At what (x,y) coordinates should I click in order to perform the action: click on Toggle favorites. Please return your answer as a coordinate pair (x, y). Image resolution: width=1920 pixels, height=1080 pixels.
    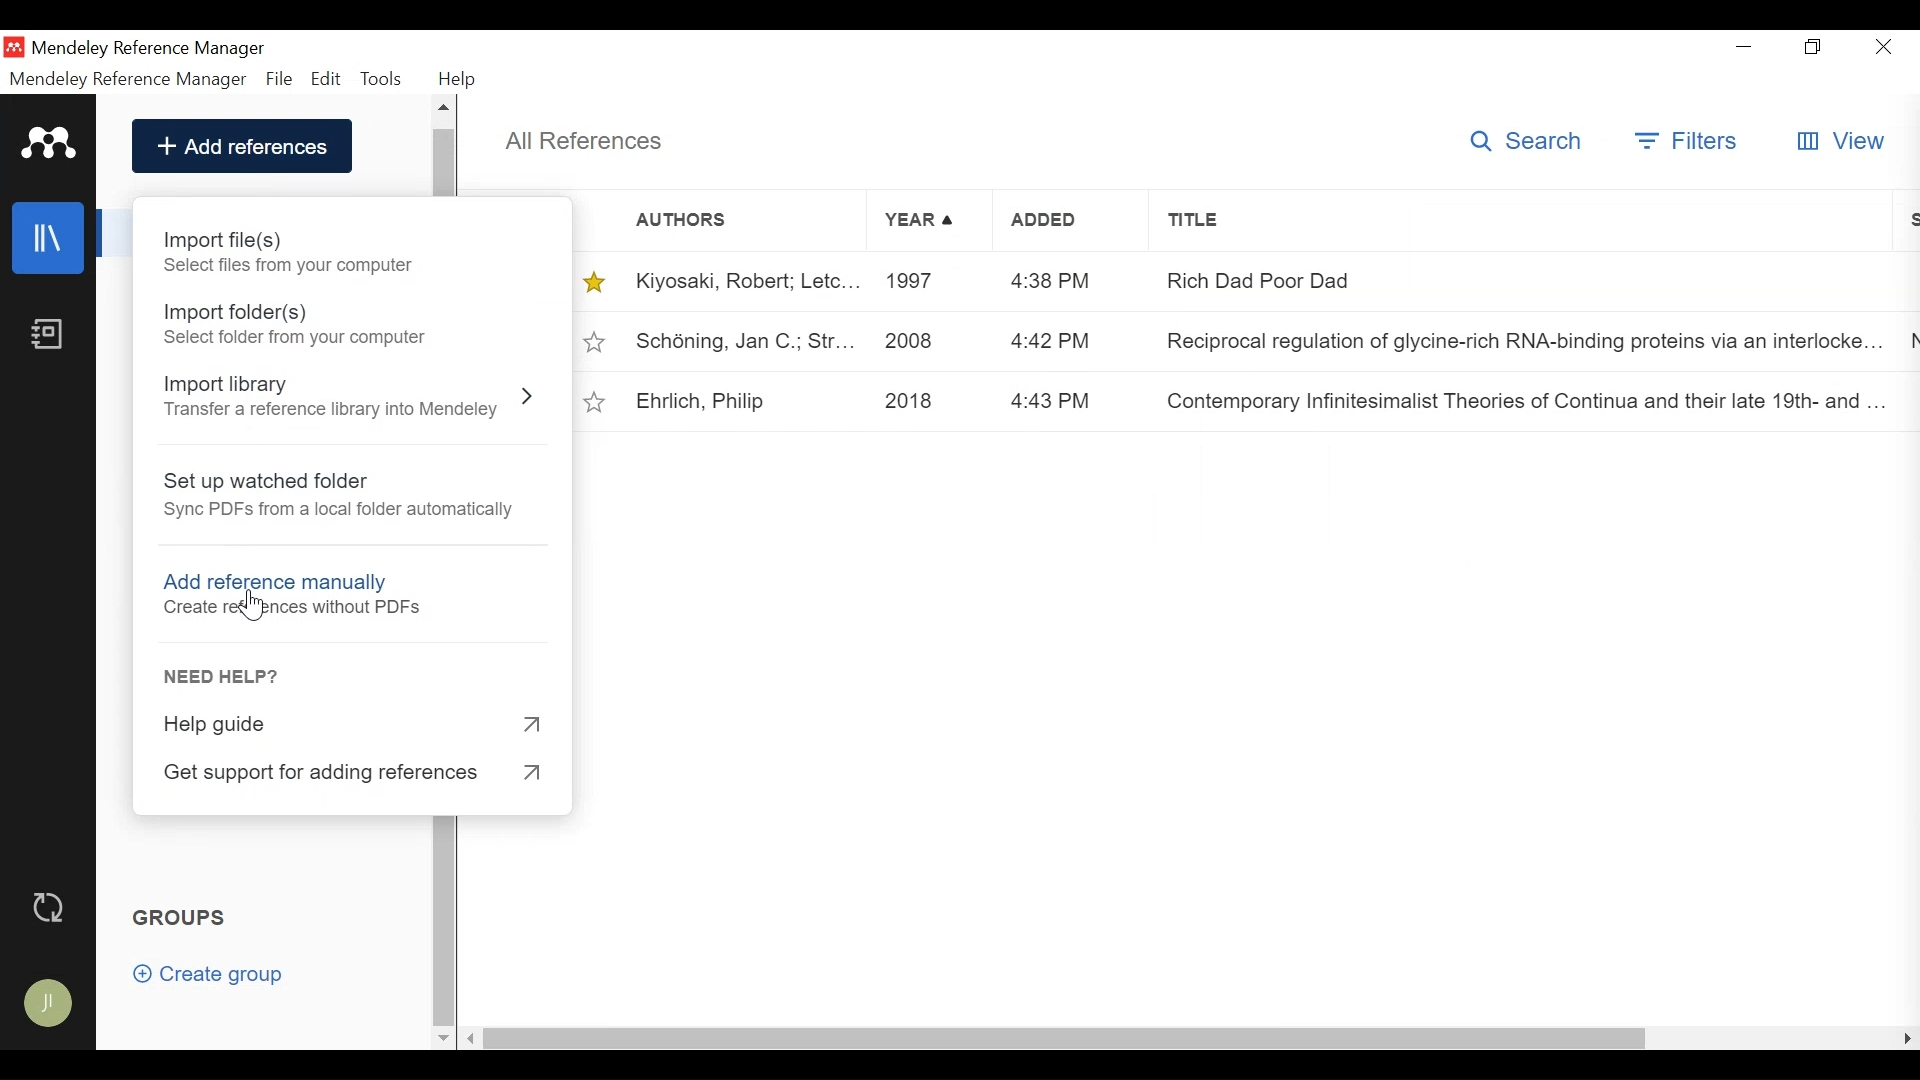
    Looking at the image, I should click on (596, 402).